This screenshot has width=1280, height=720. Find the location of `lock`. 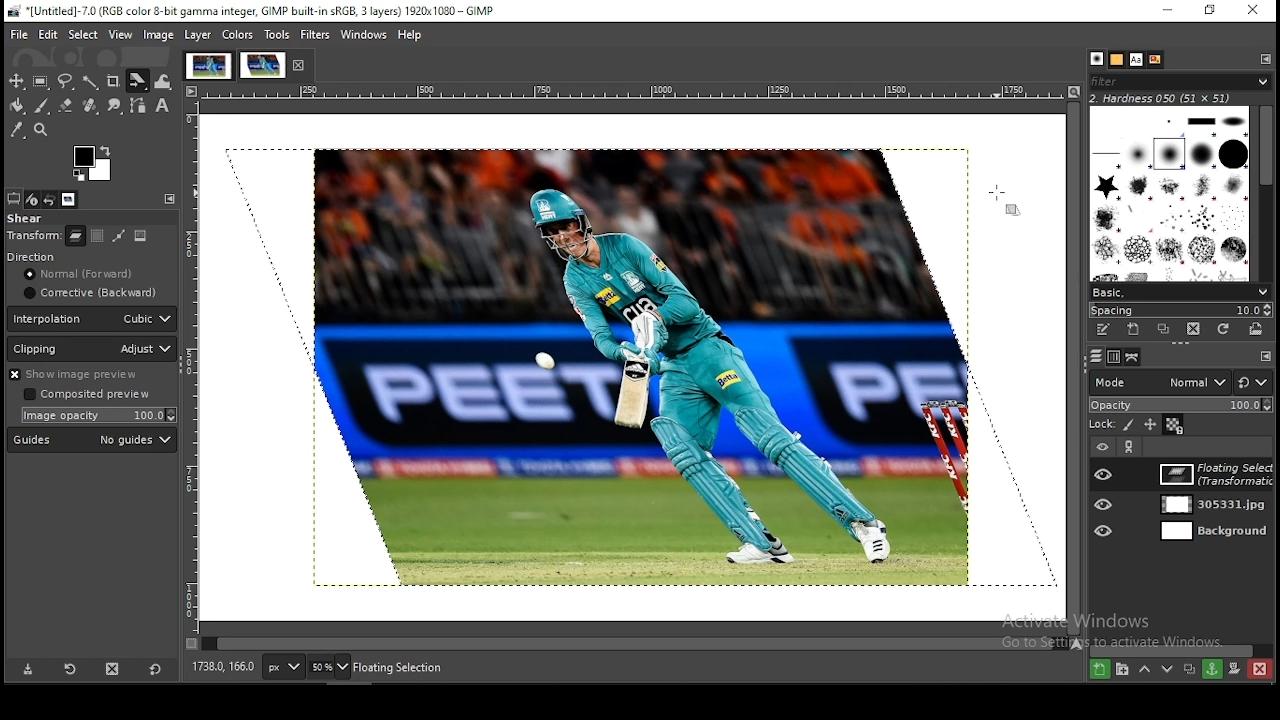

lock is located at coordinates (1096, 426).